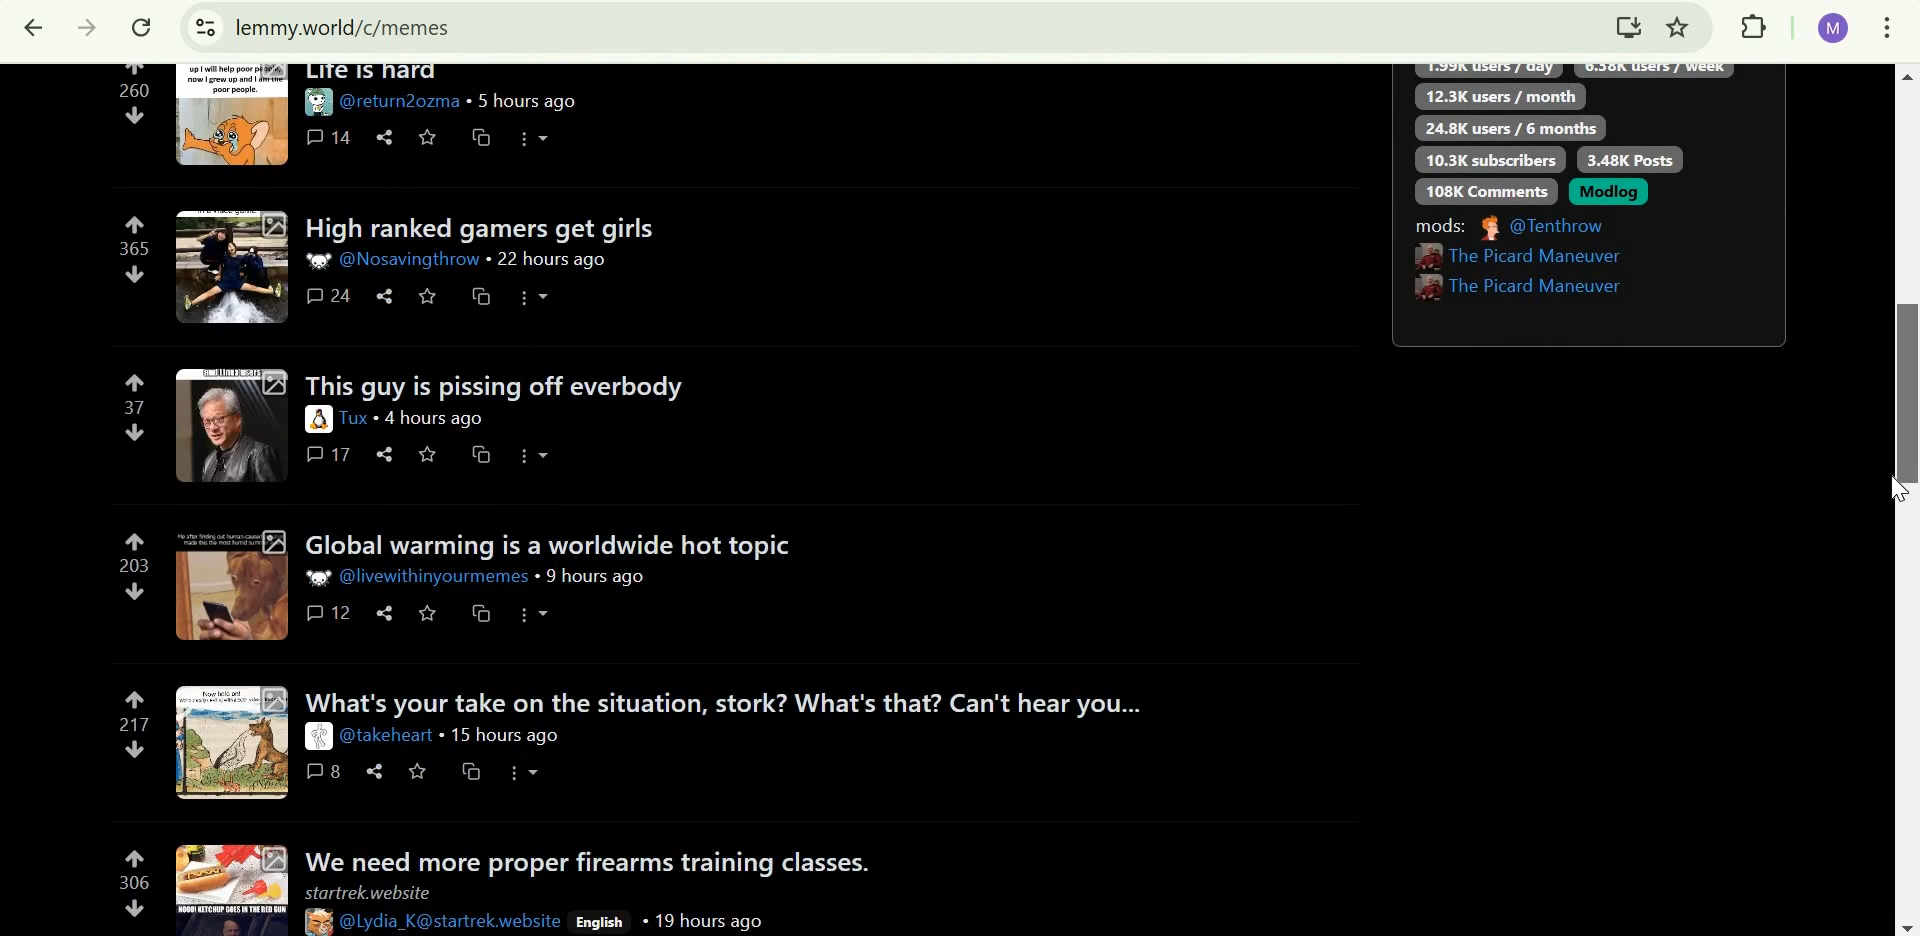 Image resolution: width=1920 pixels, height=936 pixels. What do you see at coordinates (386, 611) in the screenshot?
I see `share` at bounding box center [386, 611].